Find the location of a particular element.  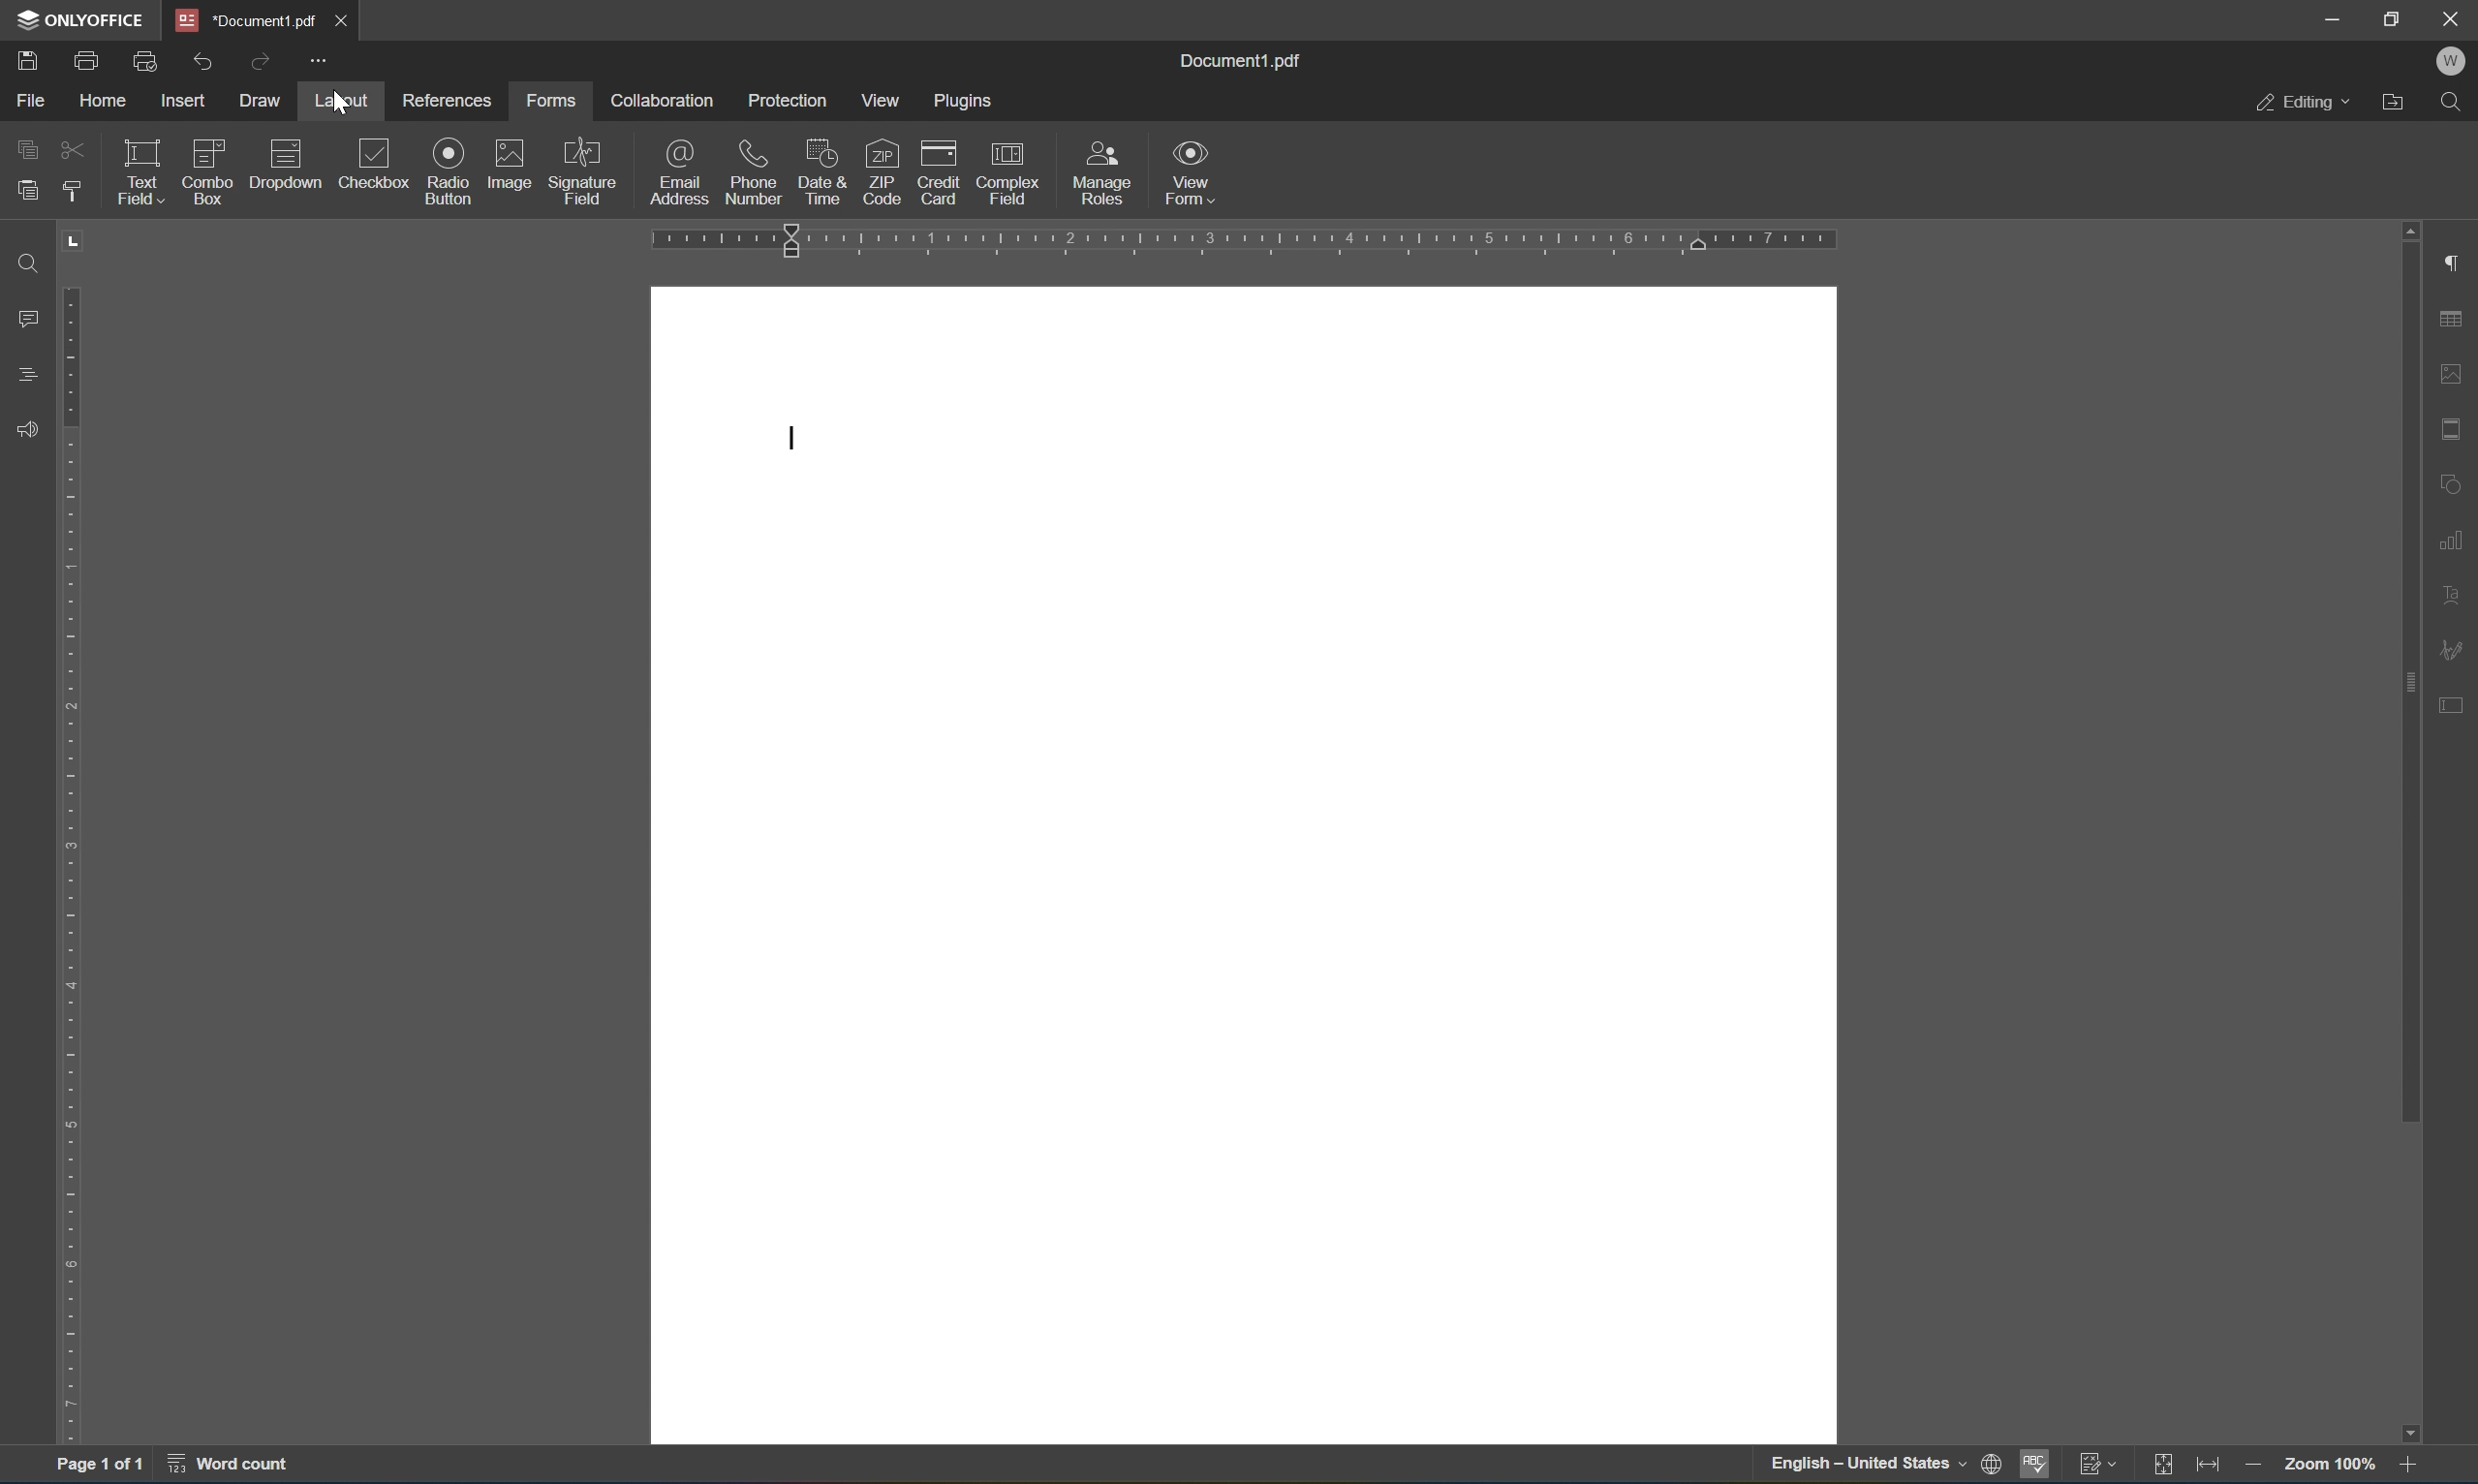

image settings is located at coordinates (2453, 377).